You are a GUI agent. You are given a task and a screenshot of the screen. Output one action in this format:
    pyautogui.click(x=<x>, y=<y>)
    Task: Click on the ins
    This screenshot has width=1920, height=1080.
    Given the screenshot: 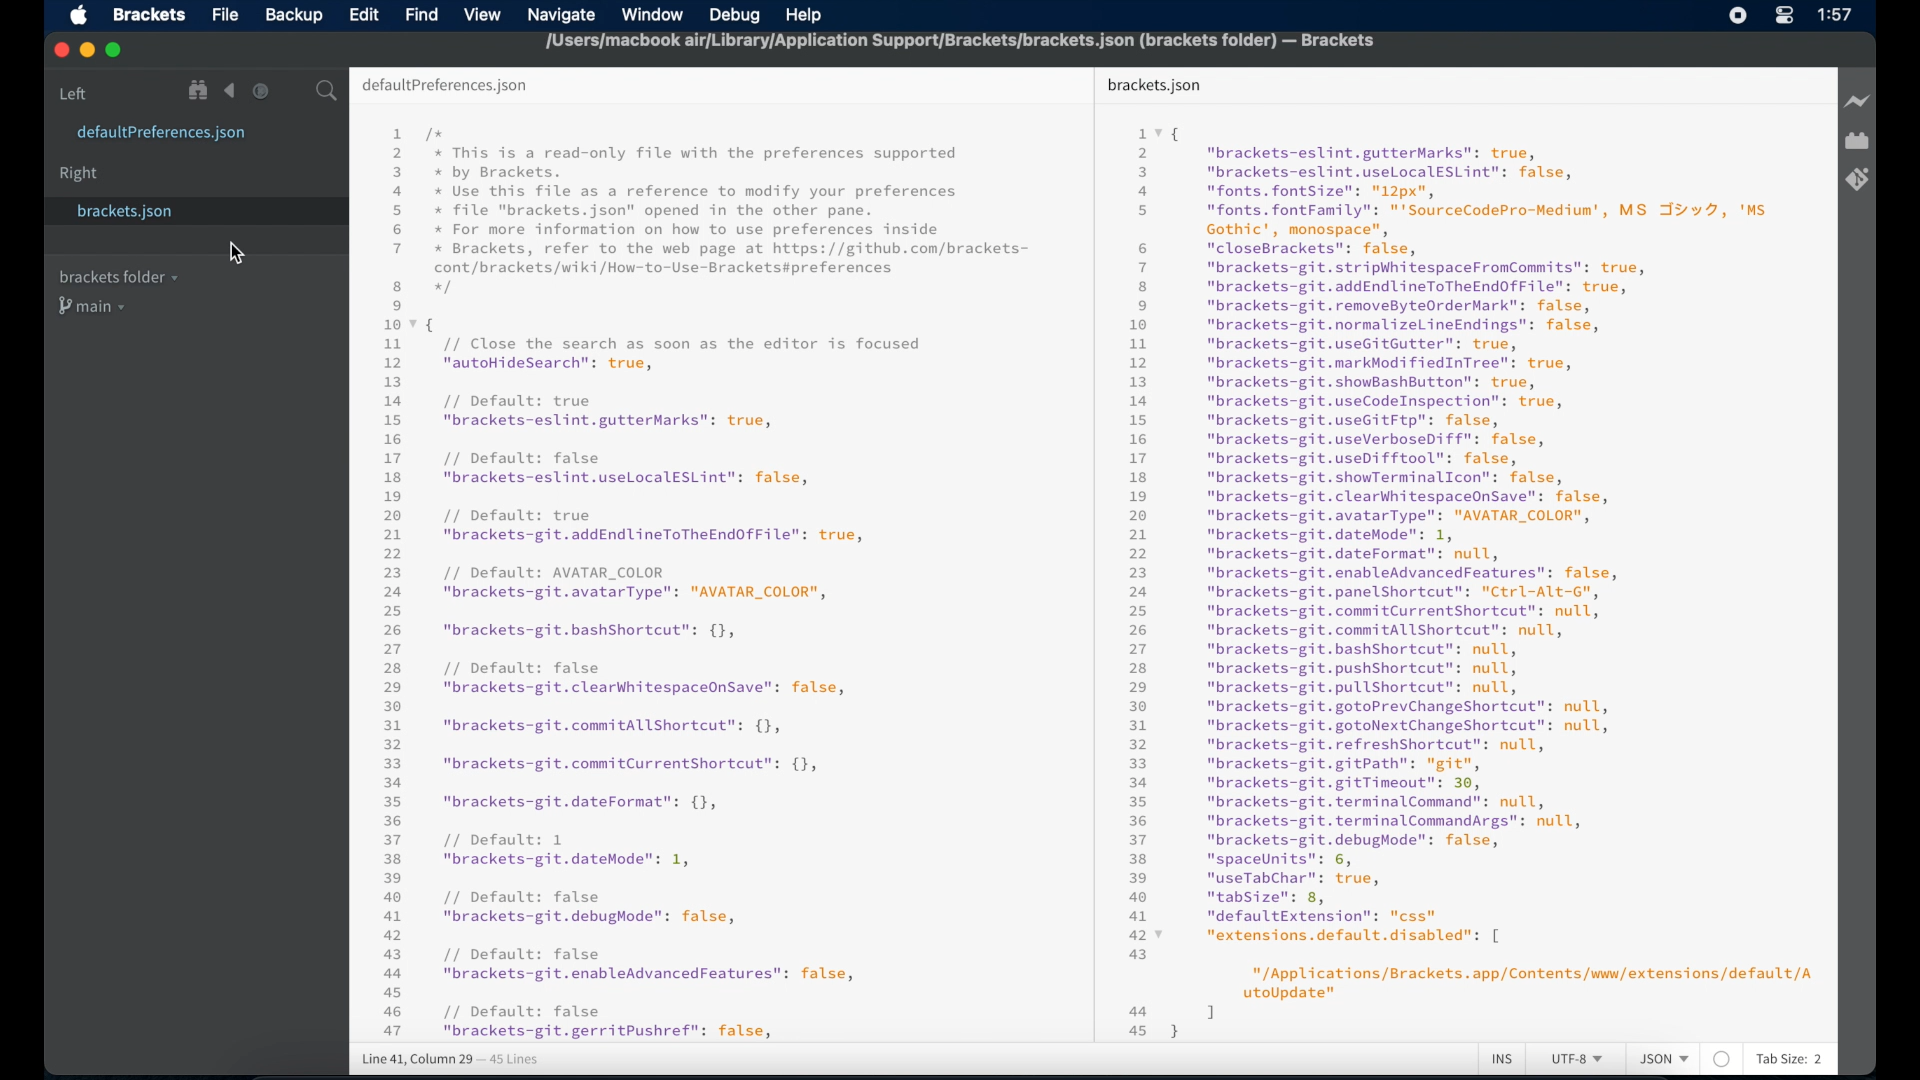 What is the action you would take?
    pyautogui.click(x=1503, y=1060)
    